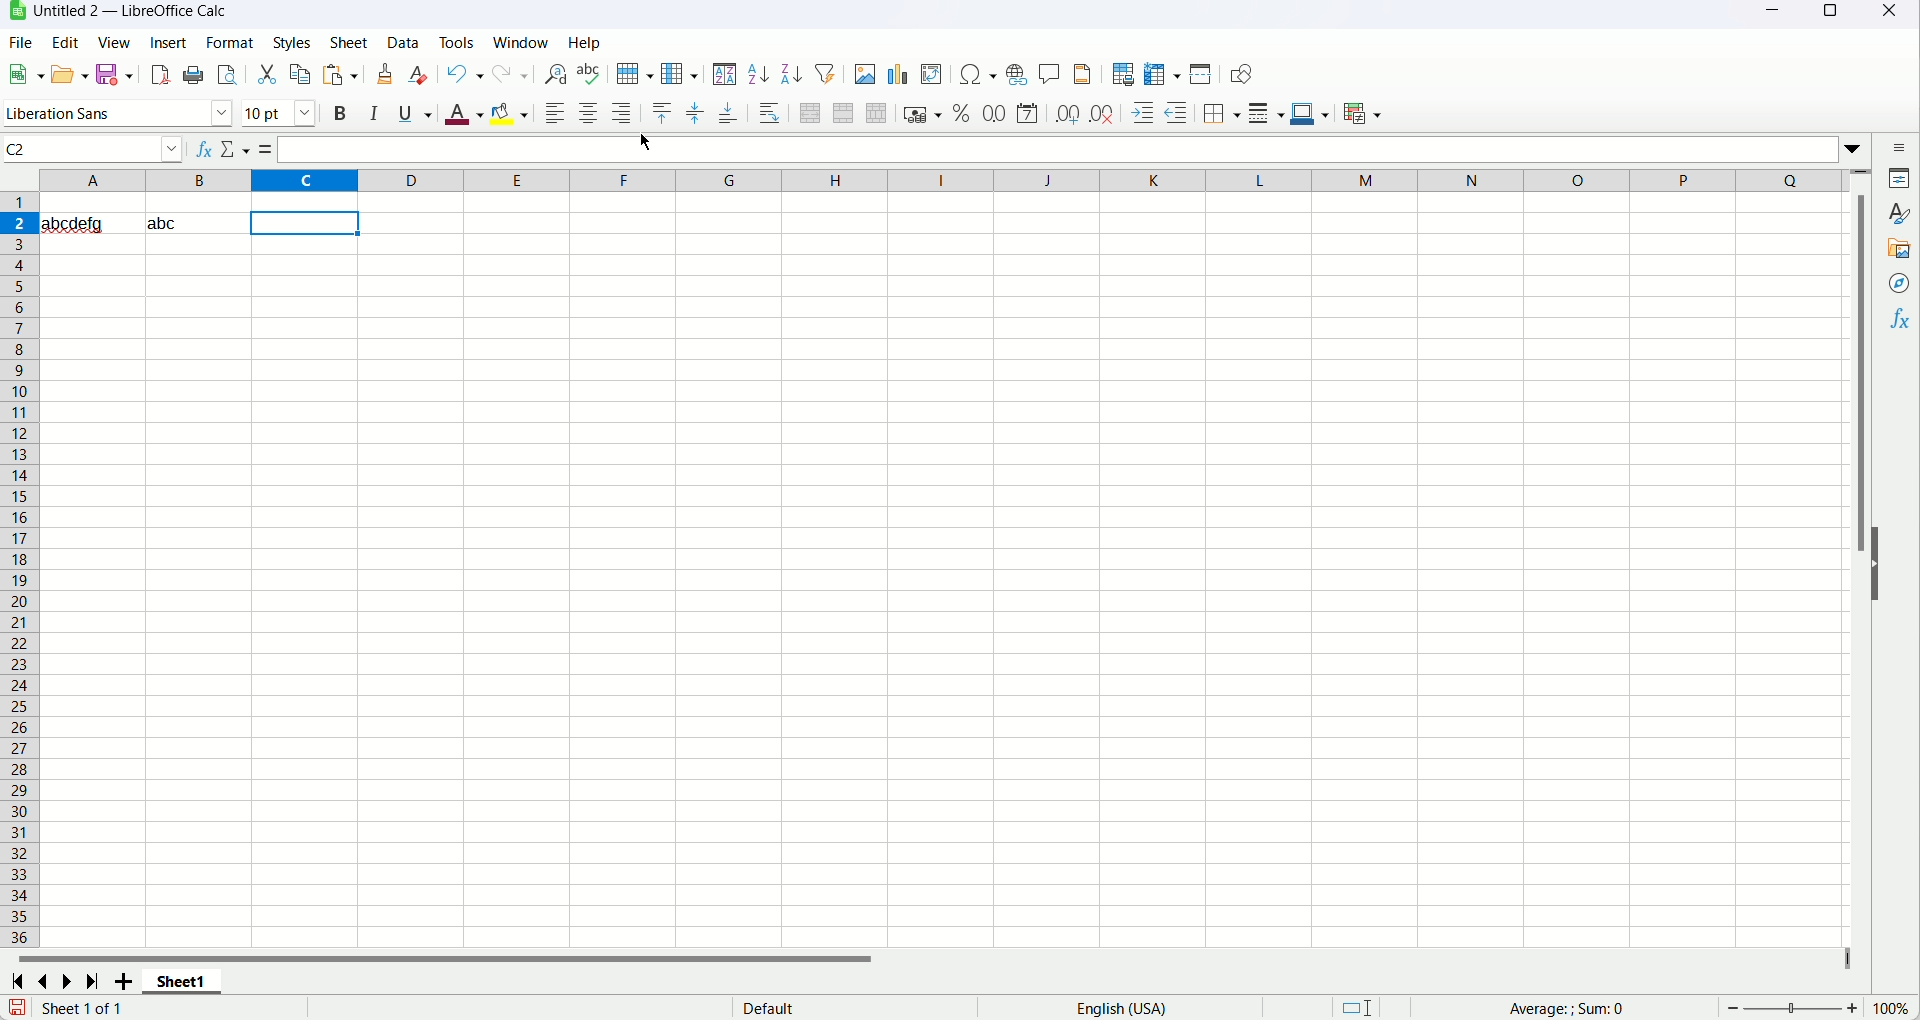 This screenshot has width=1920, height=1020. Describe the element at coordinates (1082, 74) in the screenshot. I see `header and footer` at that location.